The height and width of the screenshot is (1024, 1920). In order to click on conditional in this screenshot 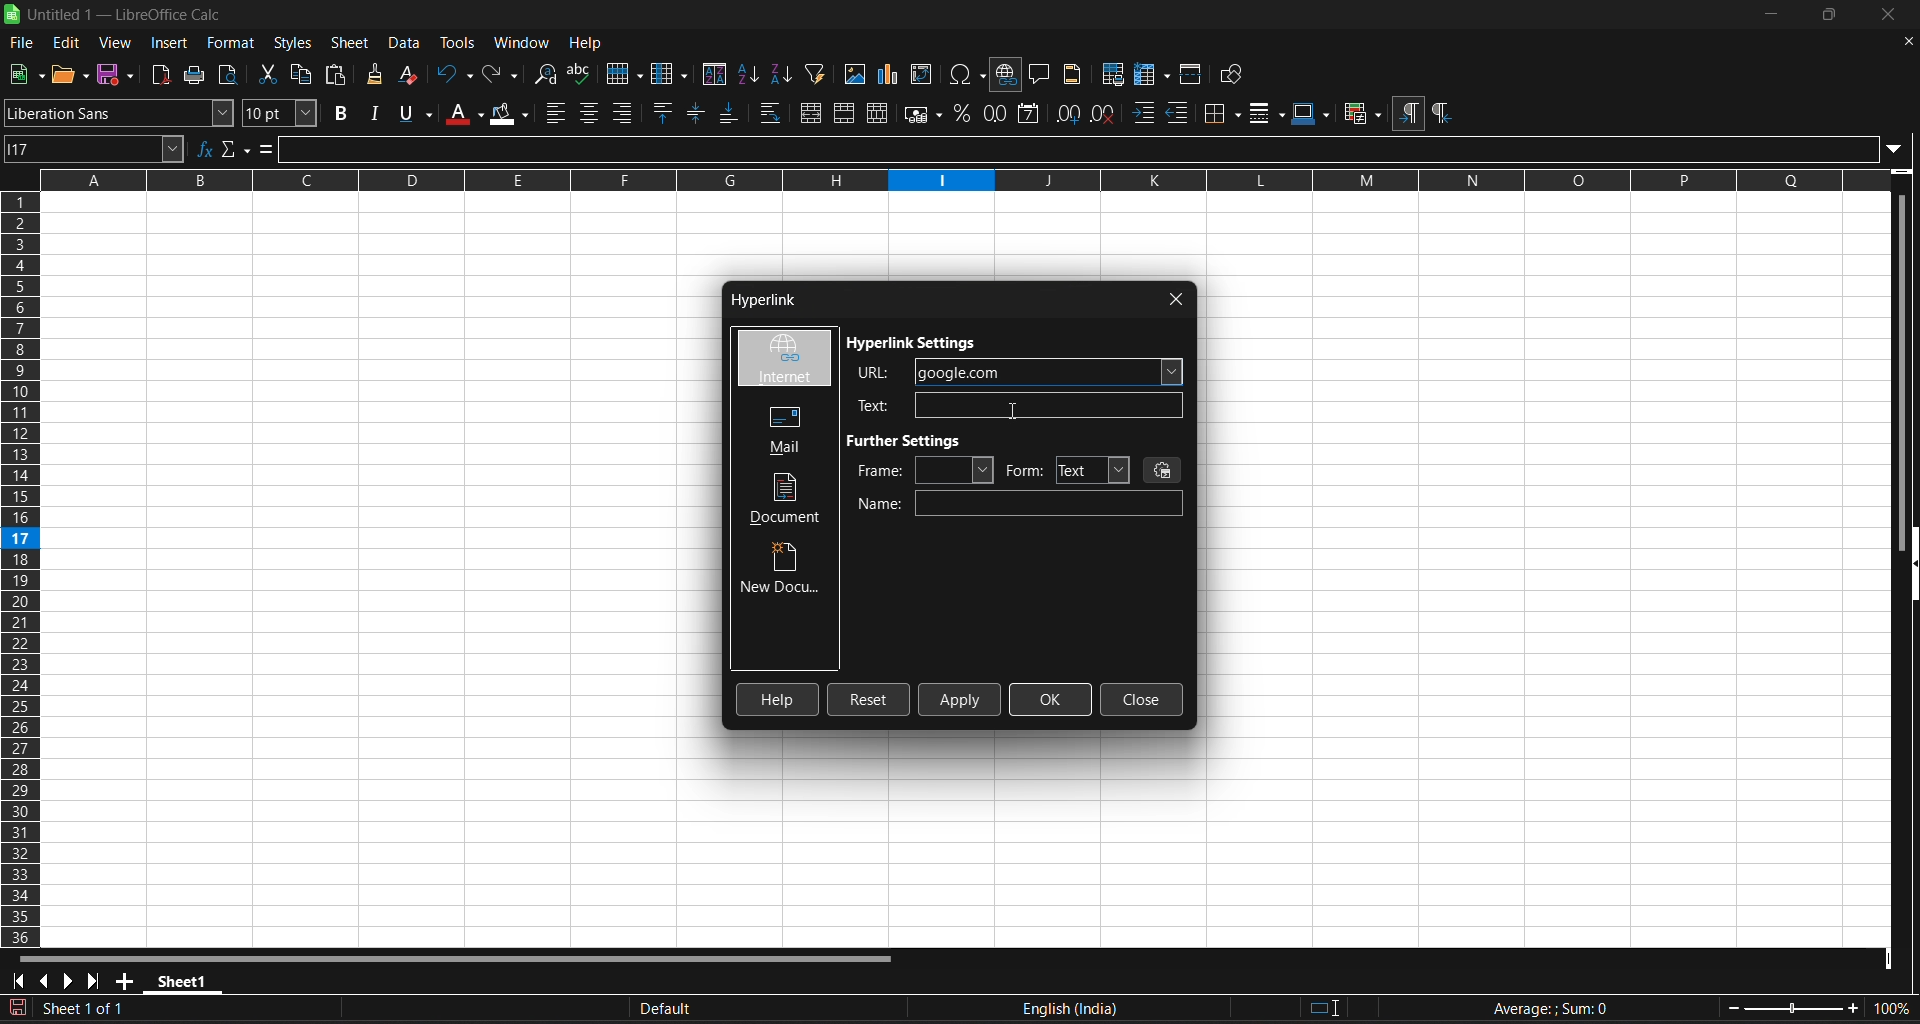, I will do `click(1361, 114)`.